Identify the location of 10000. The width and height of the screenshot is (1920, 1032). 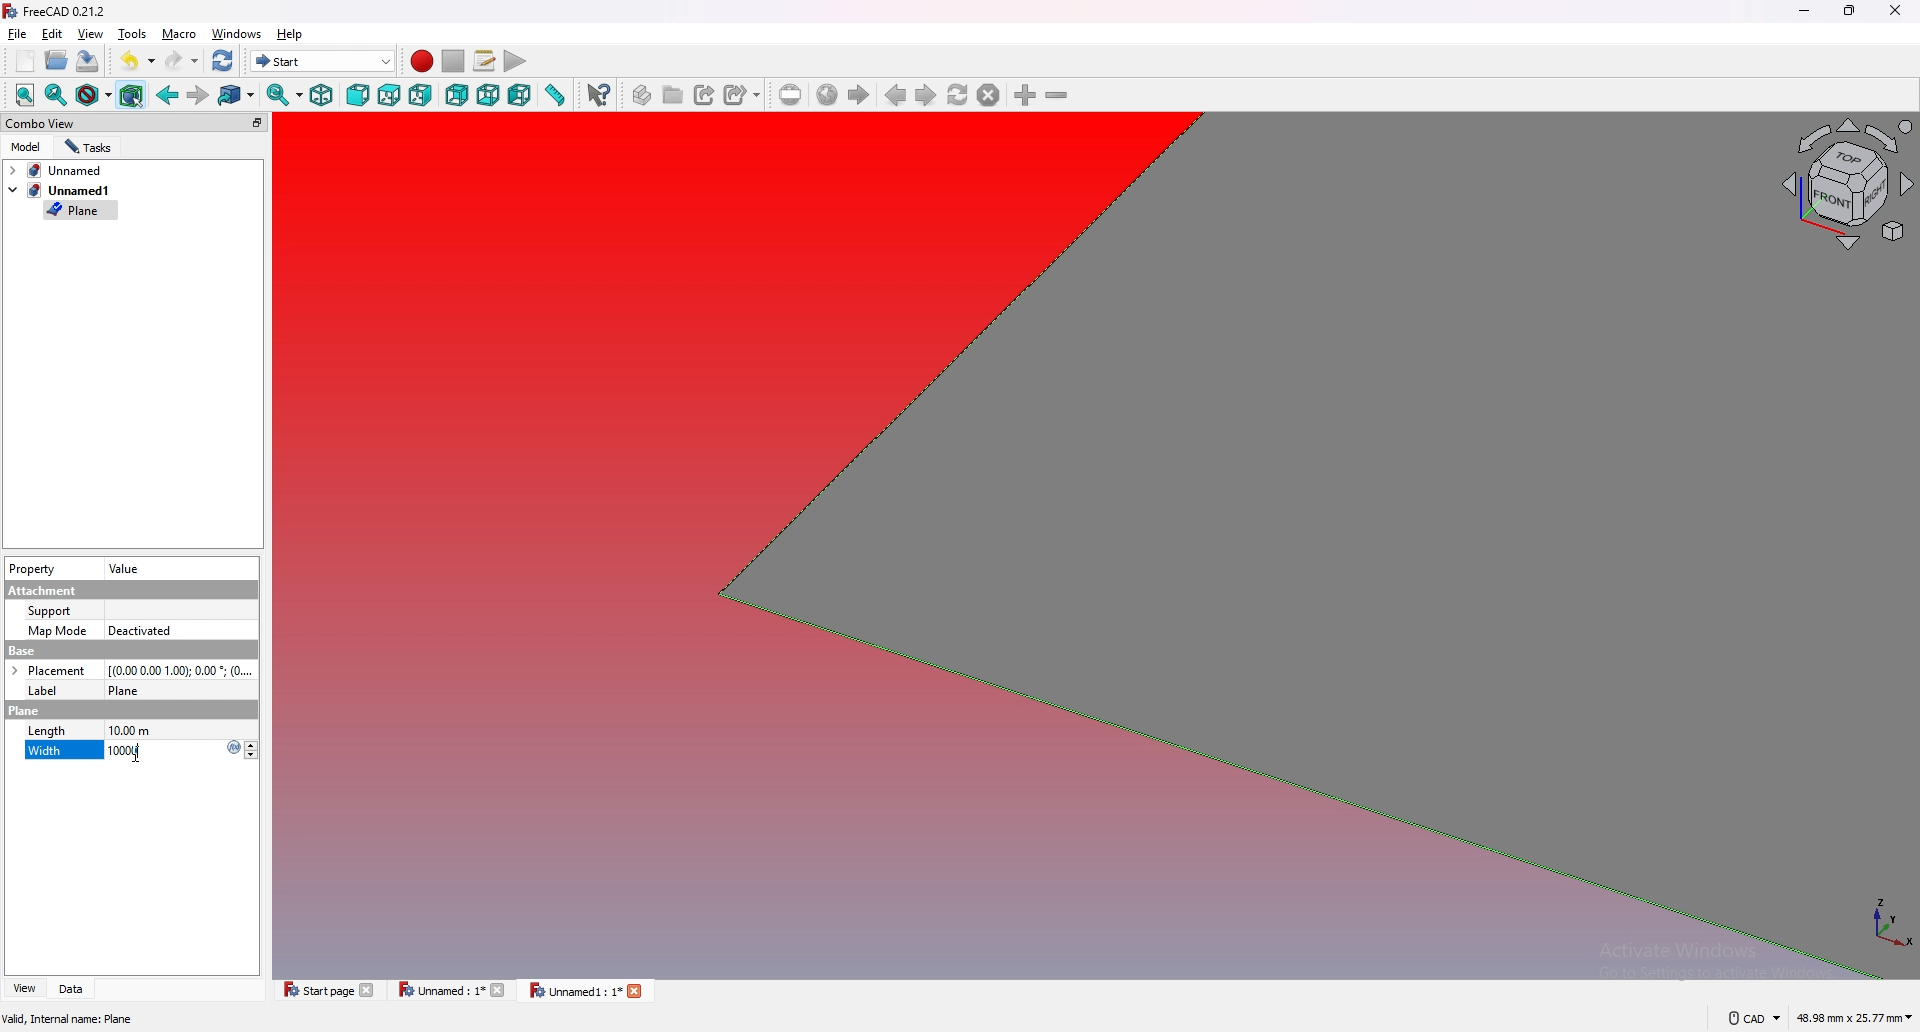
(182, 751).